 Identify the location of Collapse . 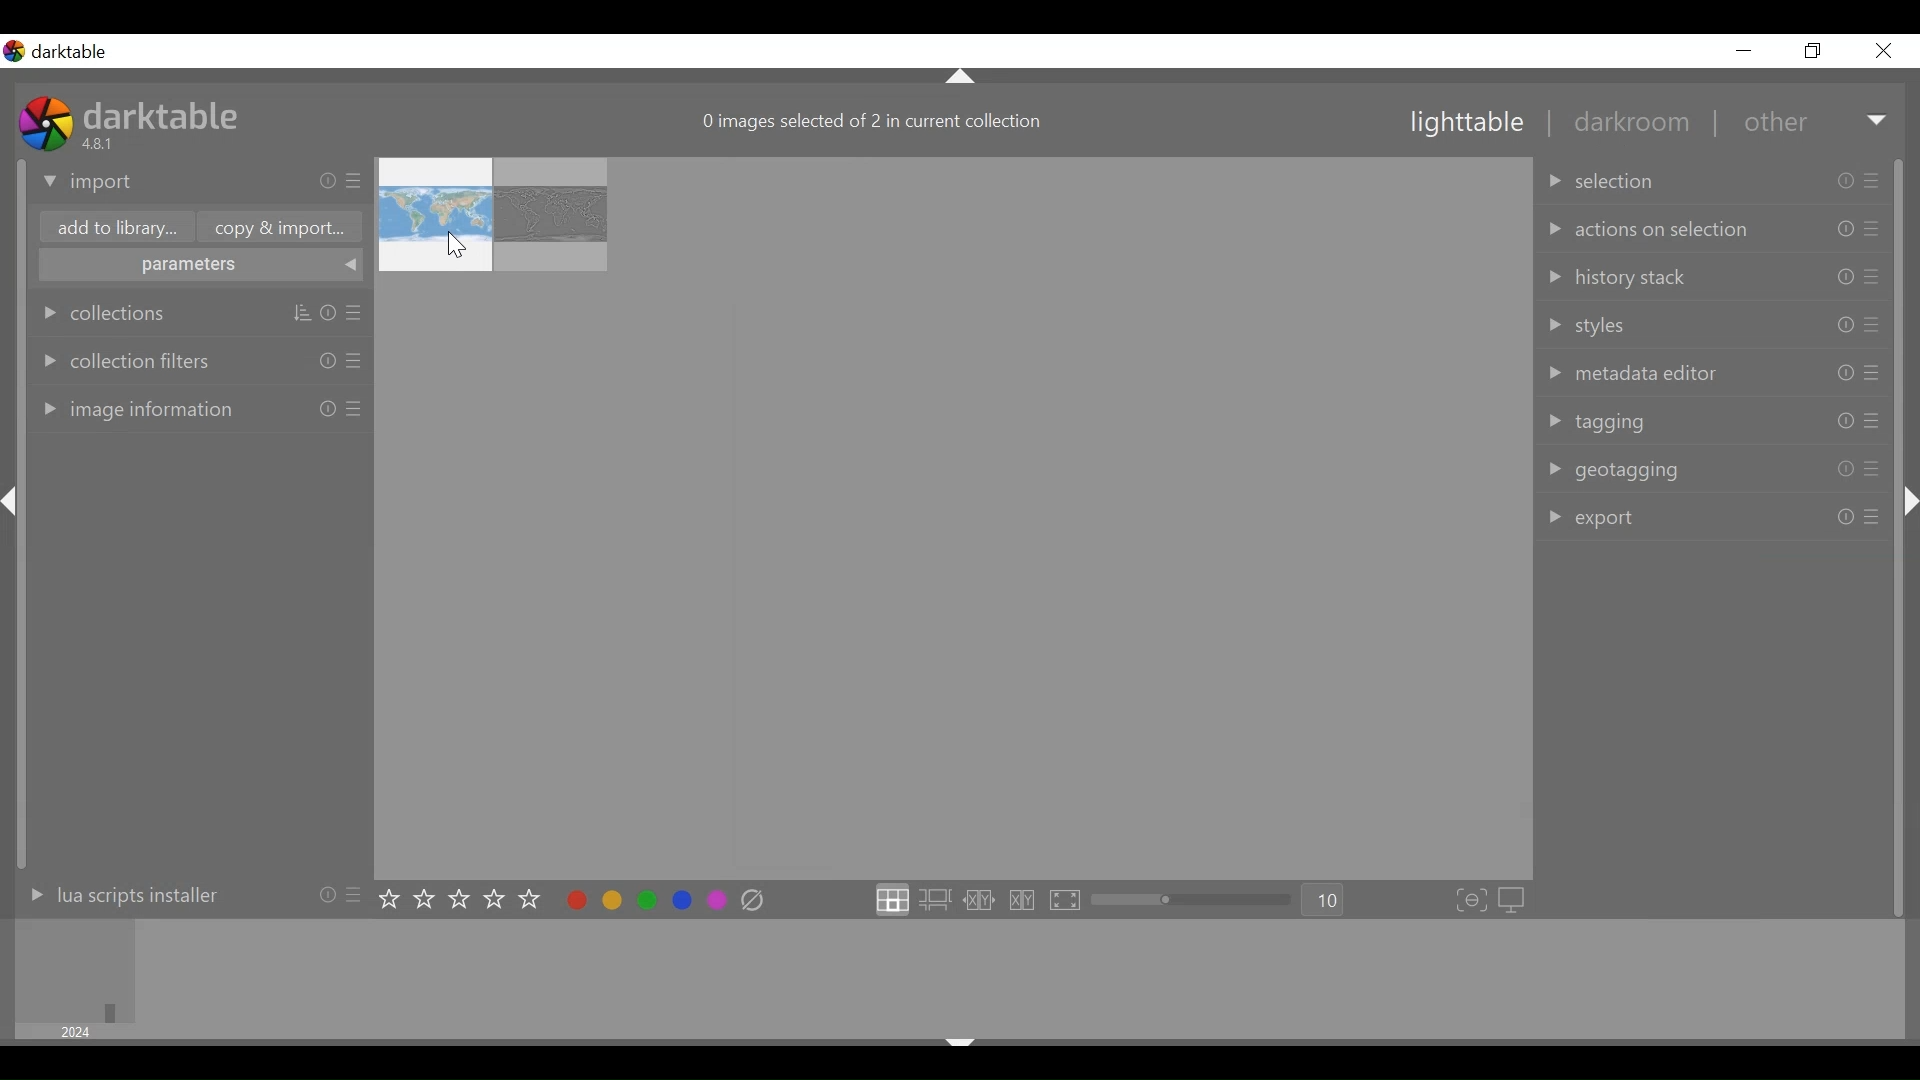
(962, 75).